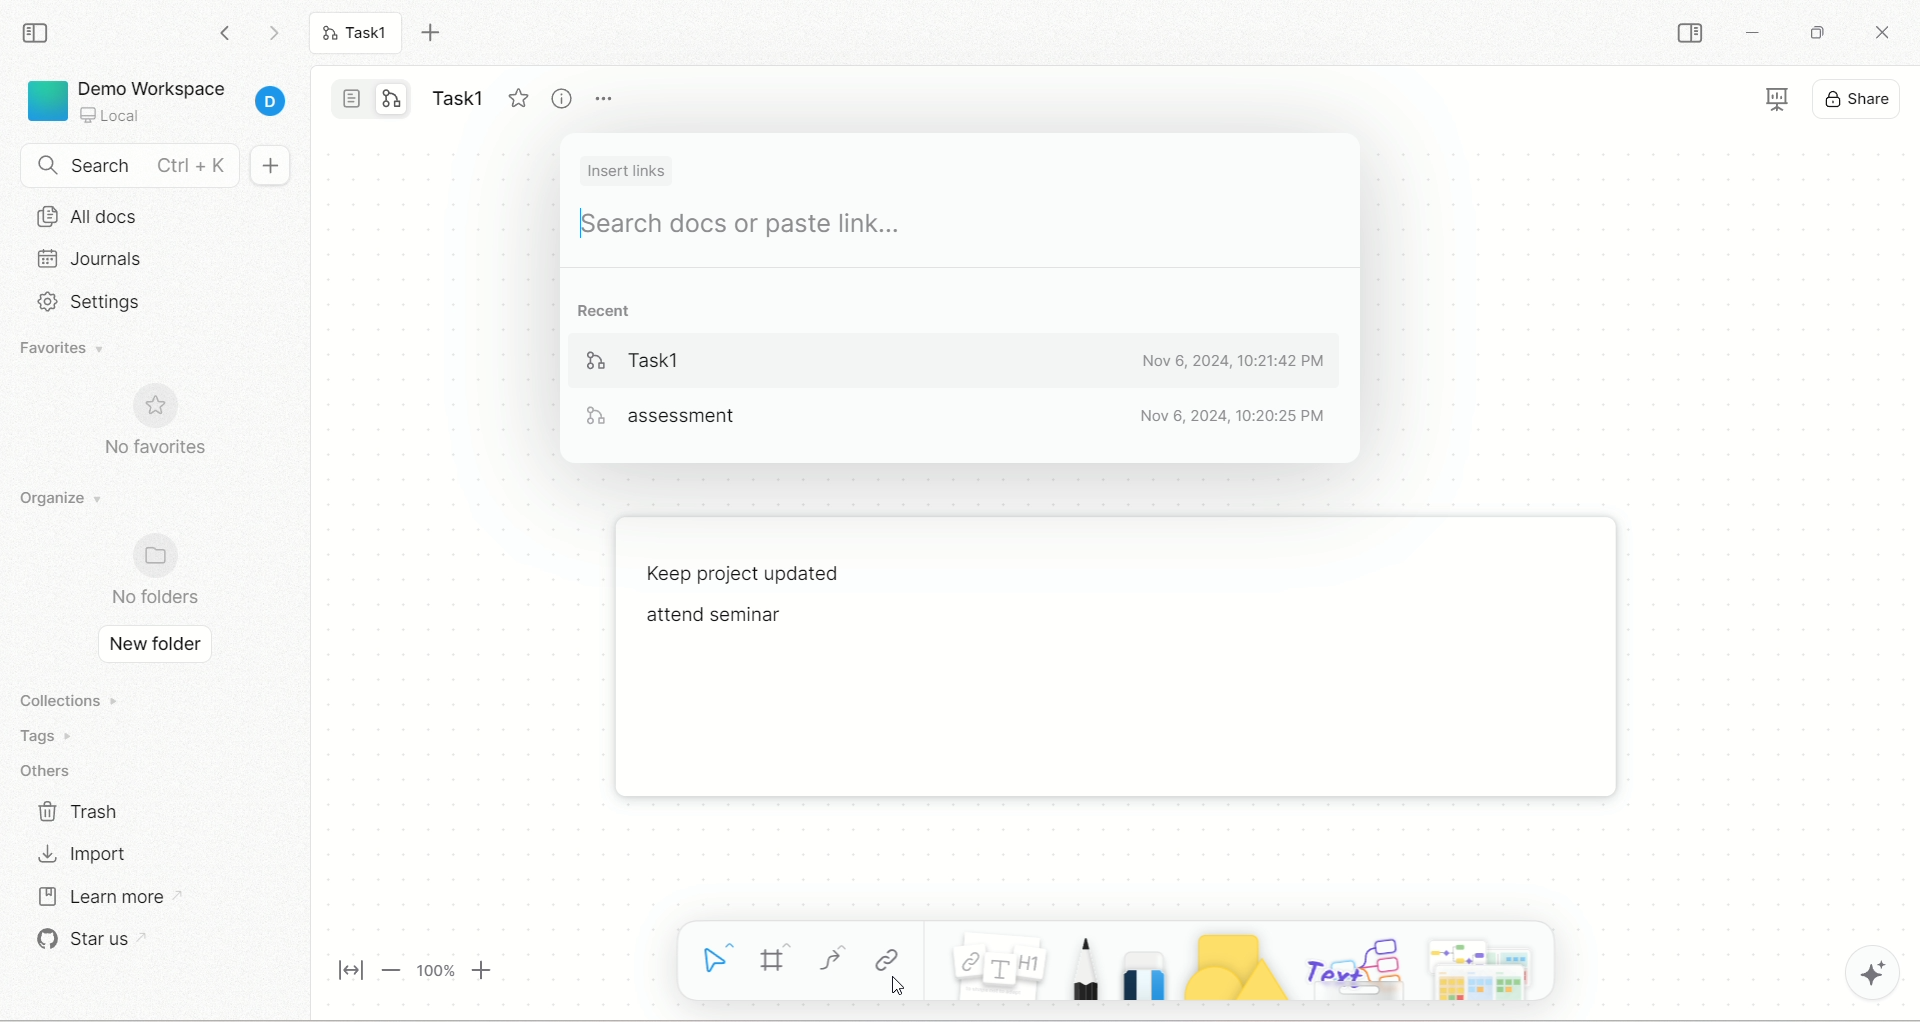  What do you see at coordinates (1876, 969) in the screenshot?
I see `AFFiNE AI` at bounding box center [1876, 969].